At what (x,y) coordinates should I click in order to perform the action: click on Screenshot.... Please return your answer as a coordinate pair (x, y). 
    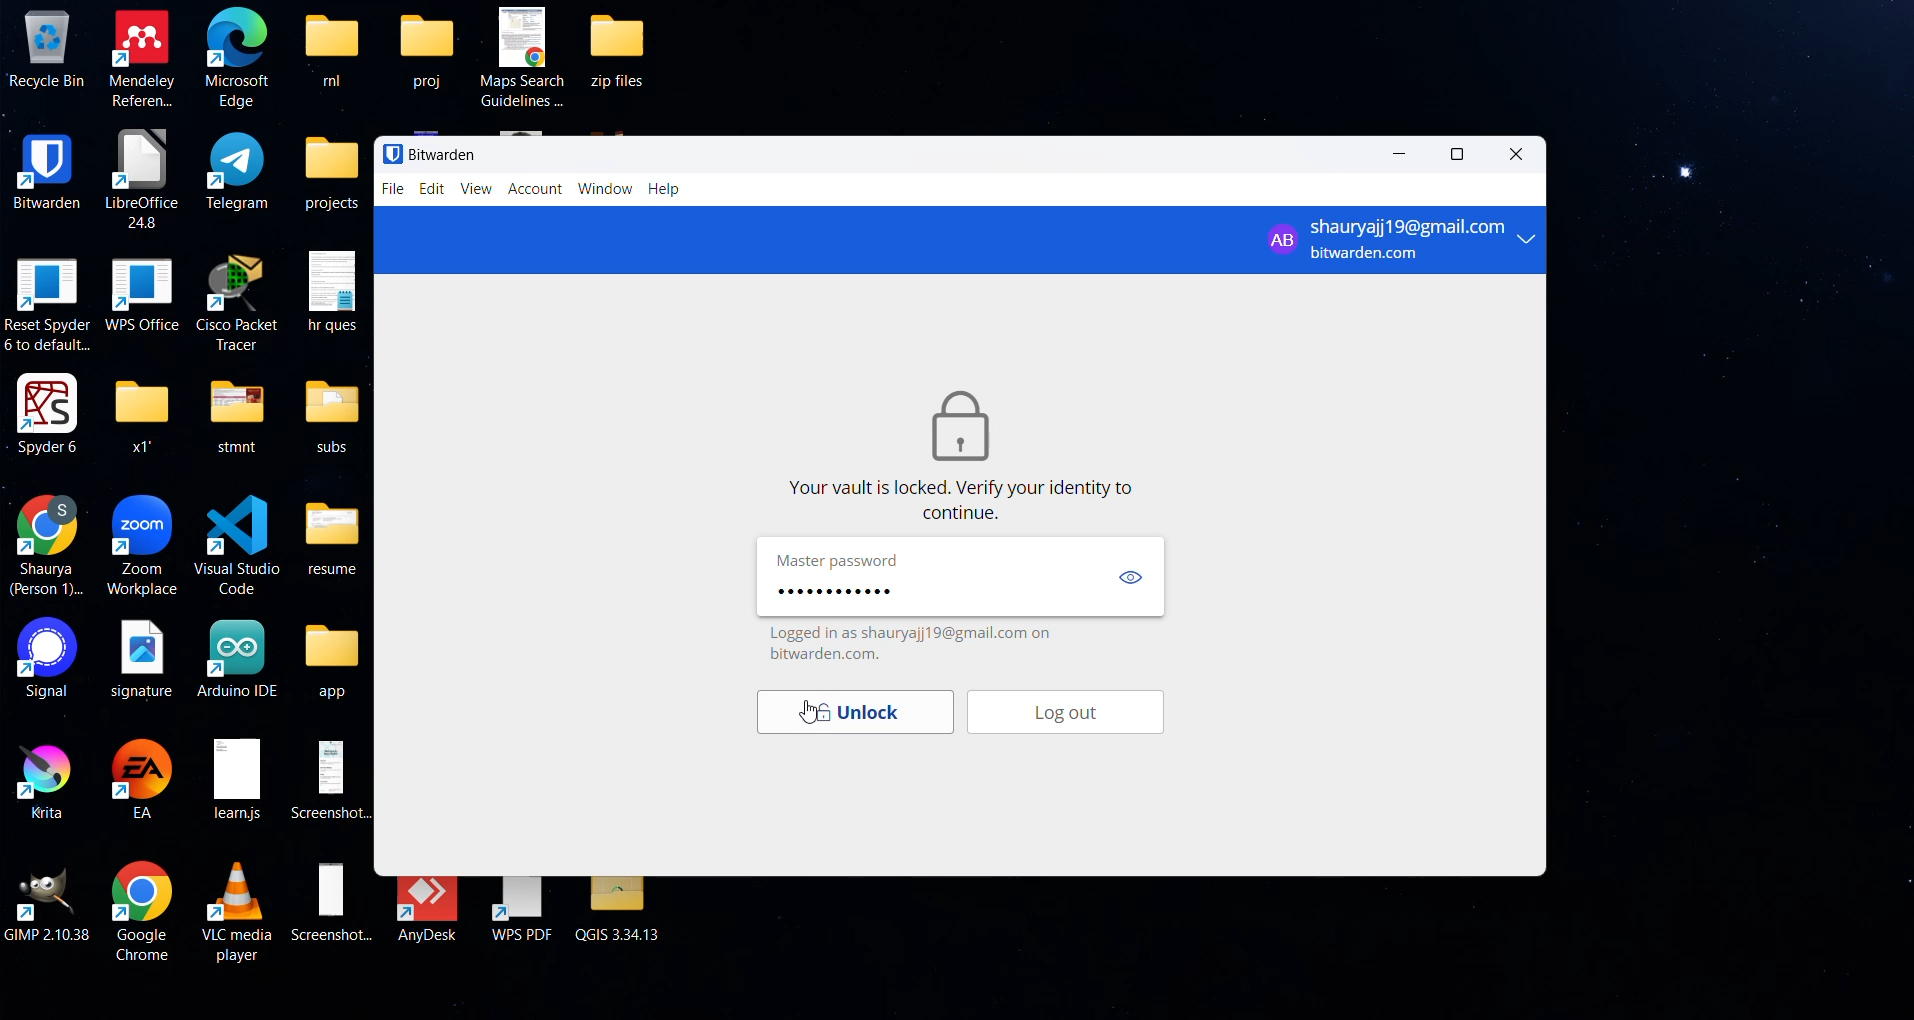
    Looking at the image, I should click on (335, 778).